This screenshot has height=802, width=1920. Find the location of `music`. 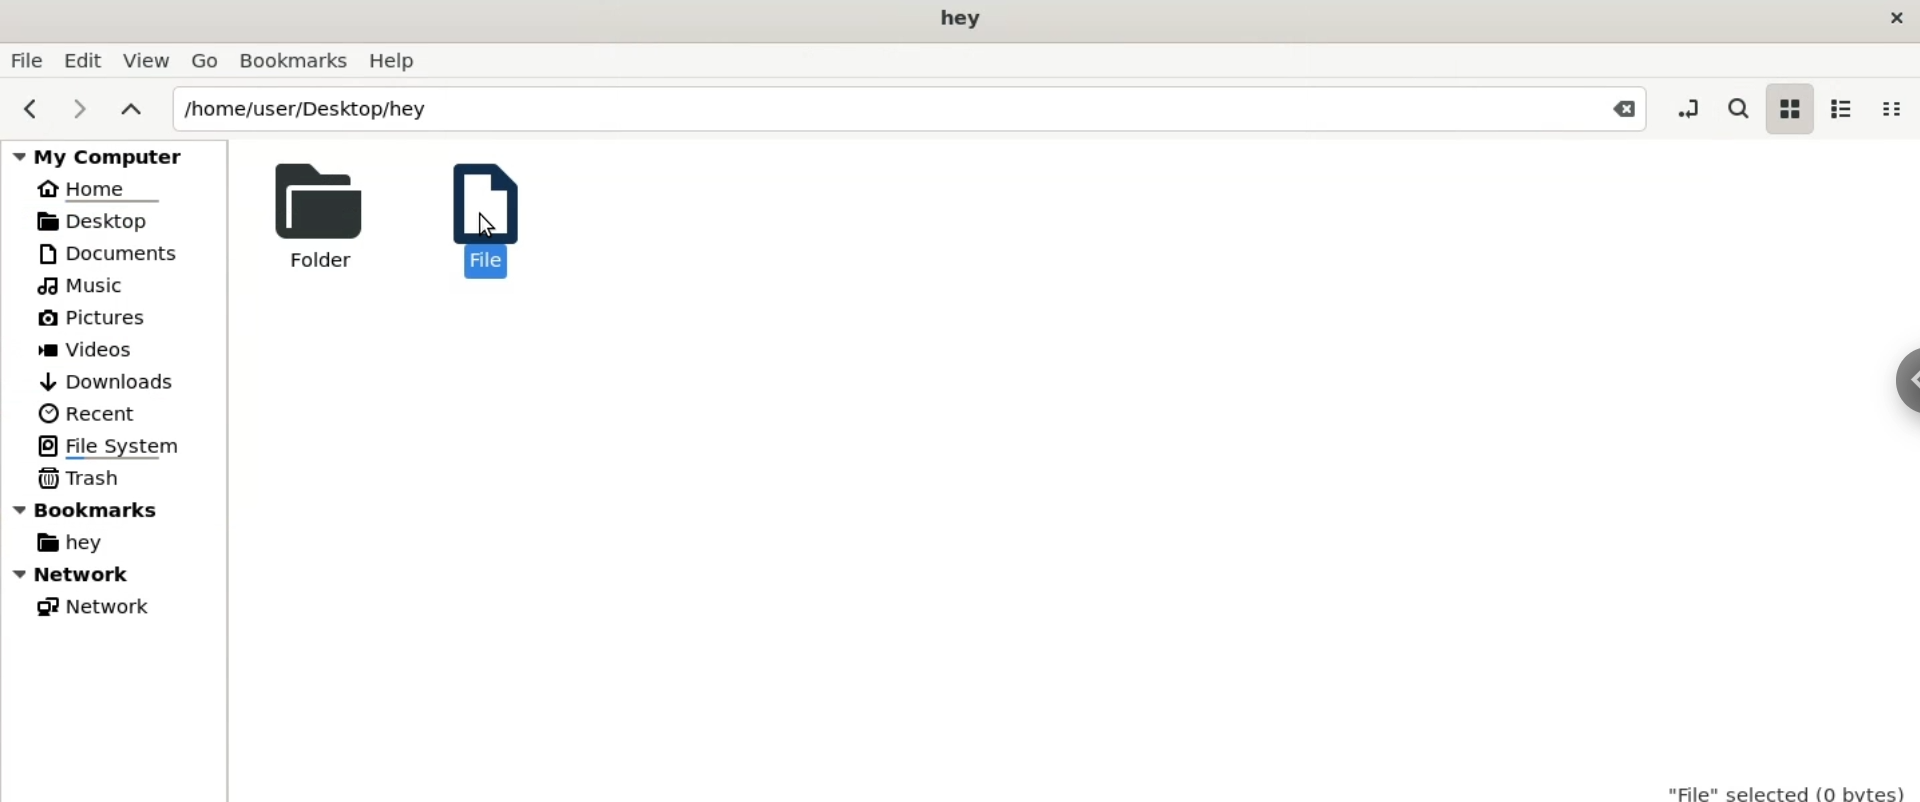

music is located at coordinates (85, 285).